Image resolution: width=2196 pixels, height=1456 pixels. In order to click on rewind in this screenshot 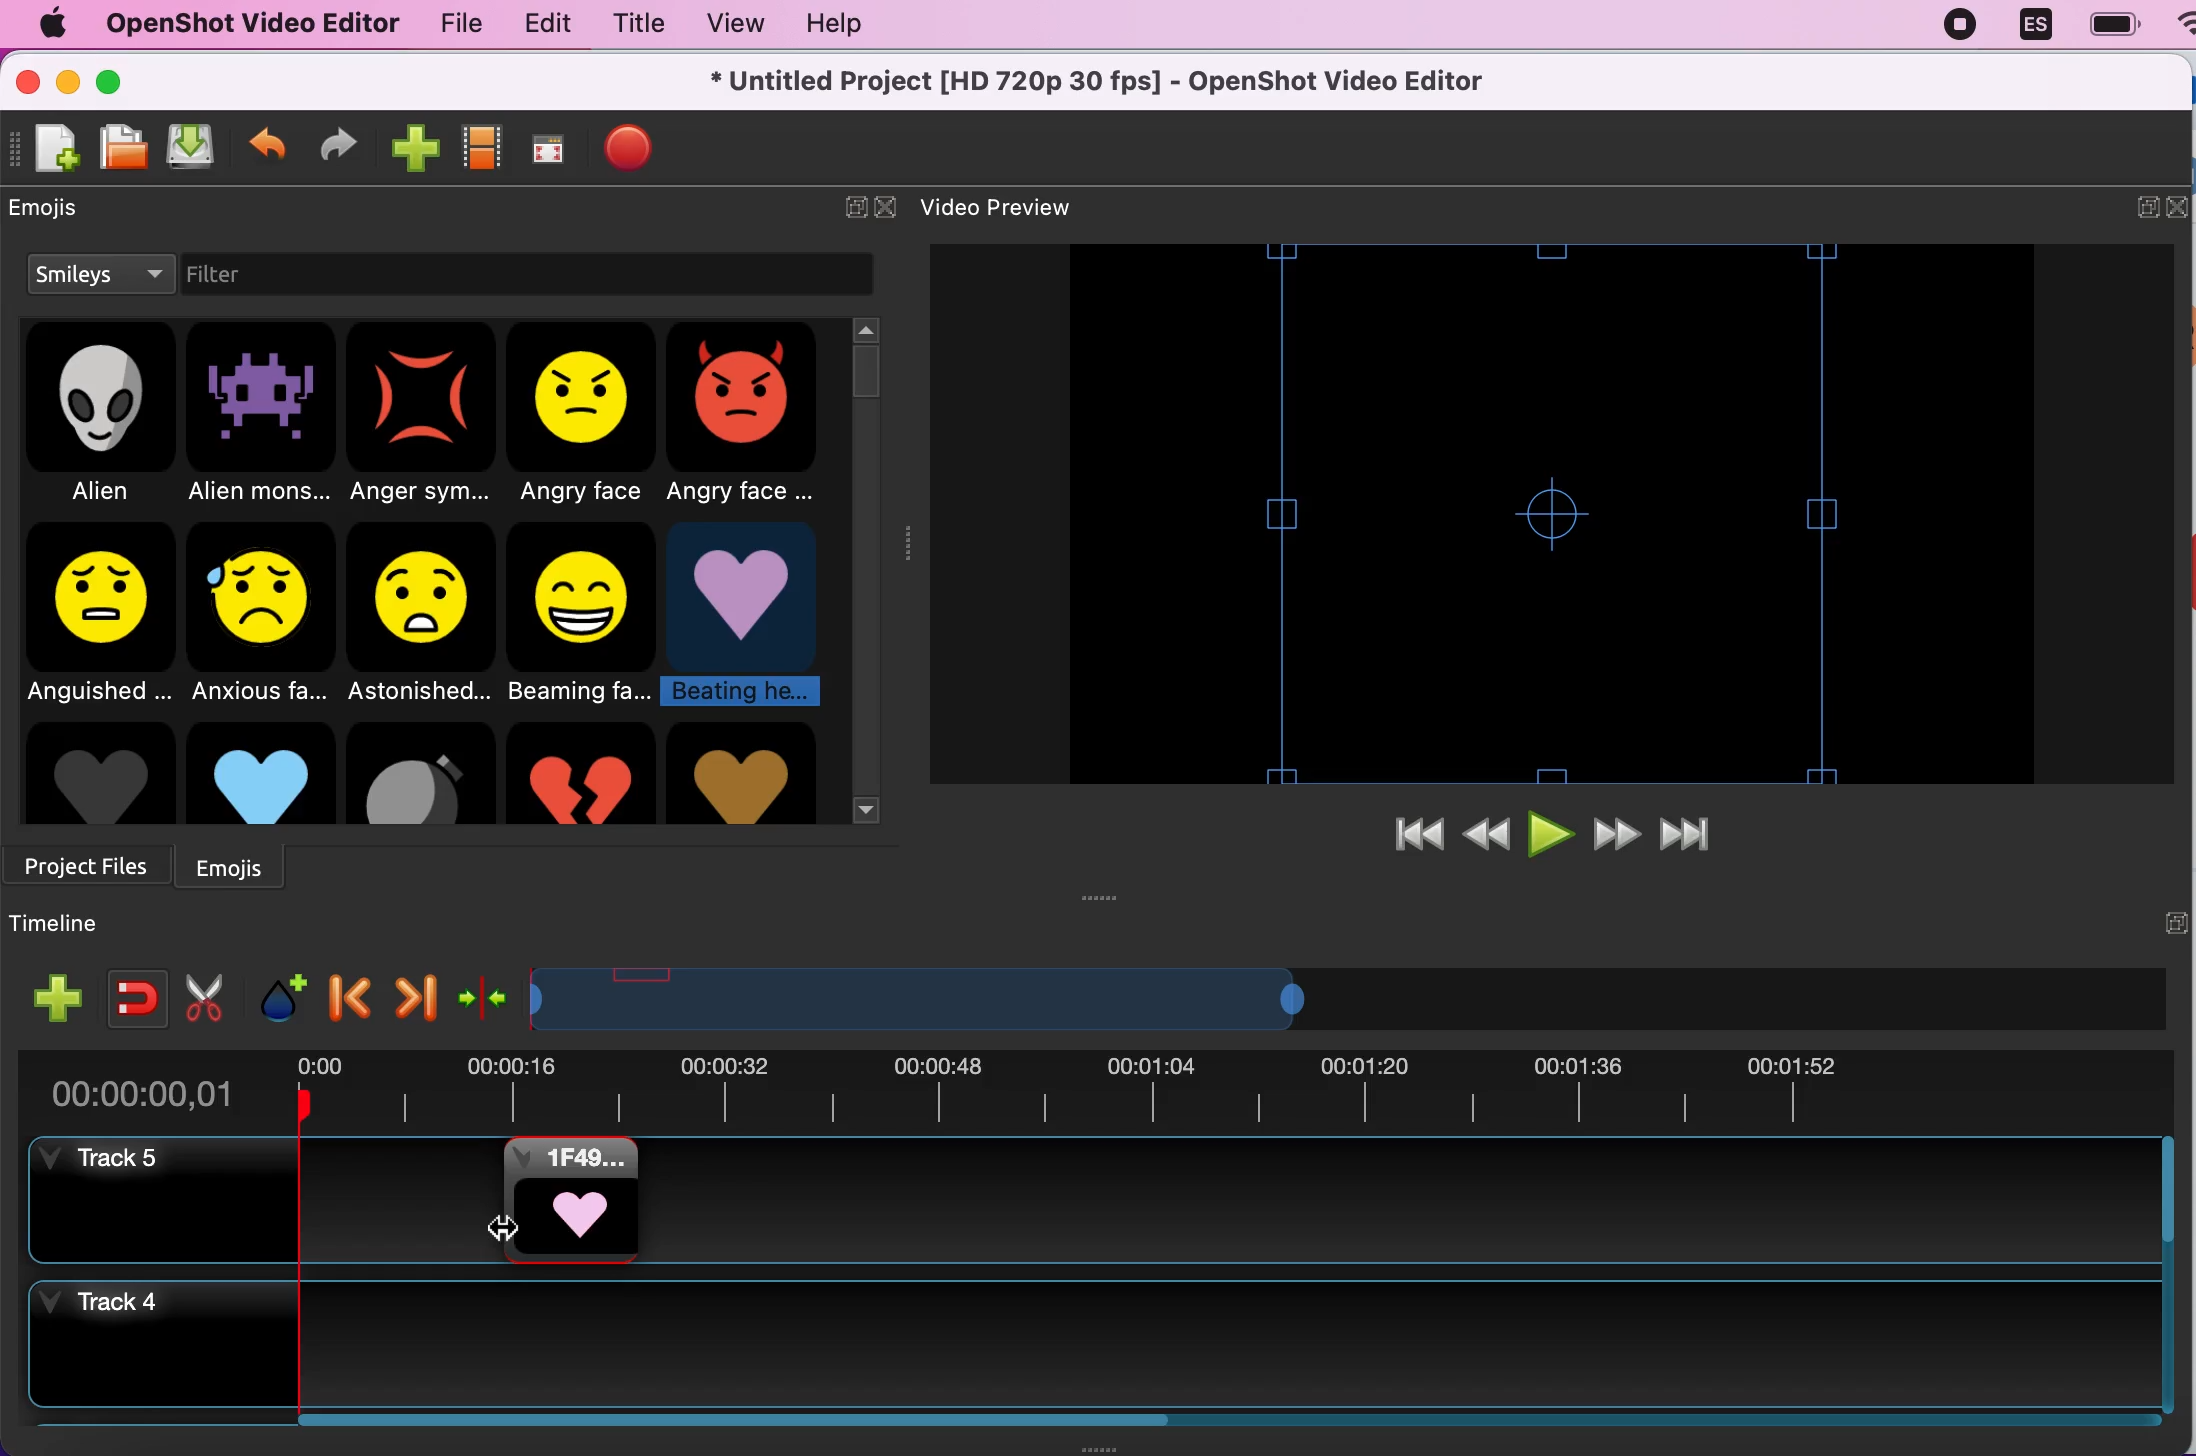, I will do `click(1486, 835)`.